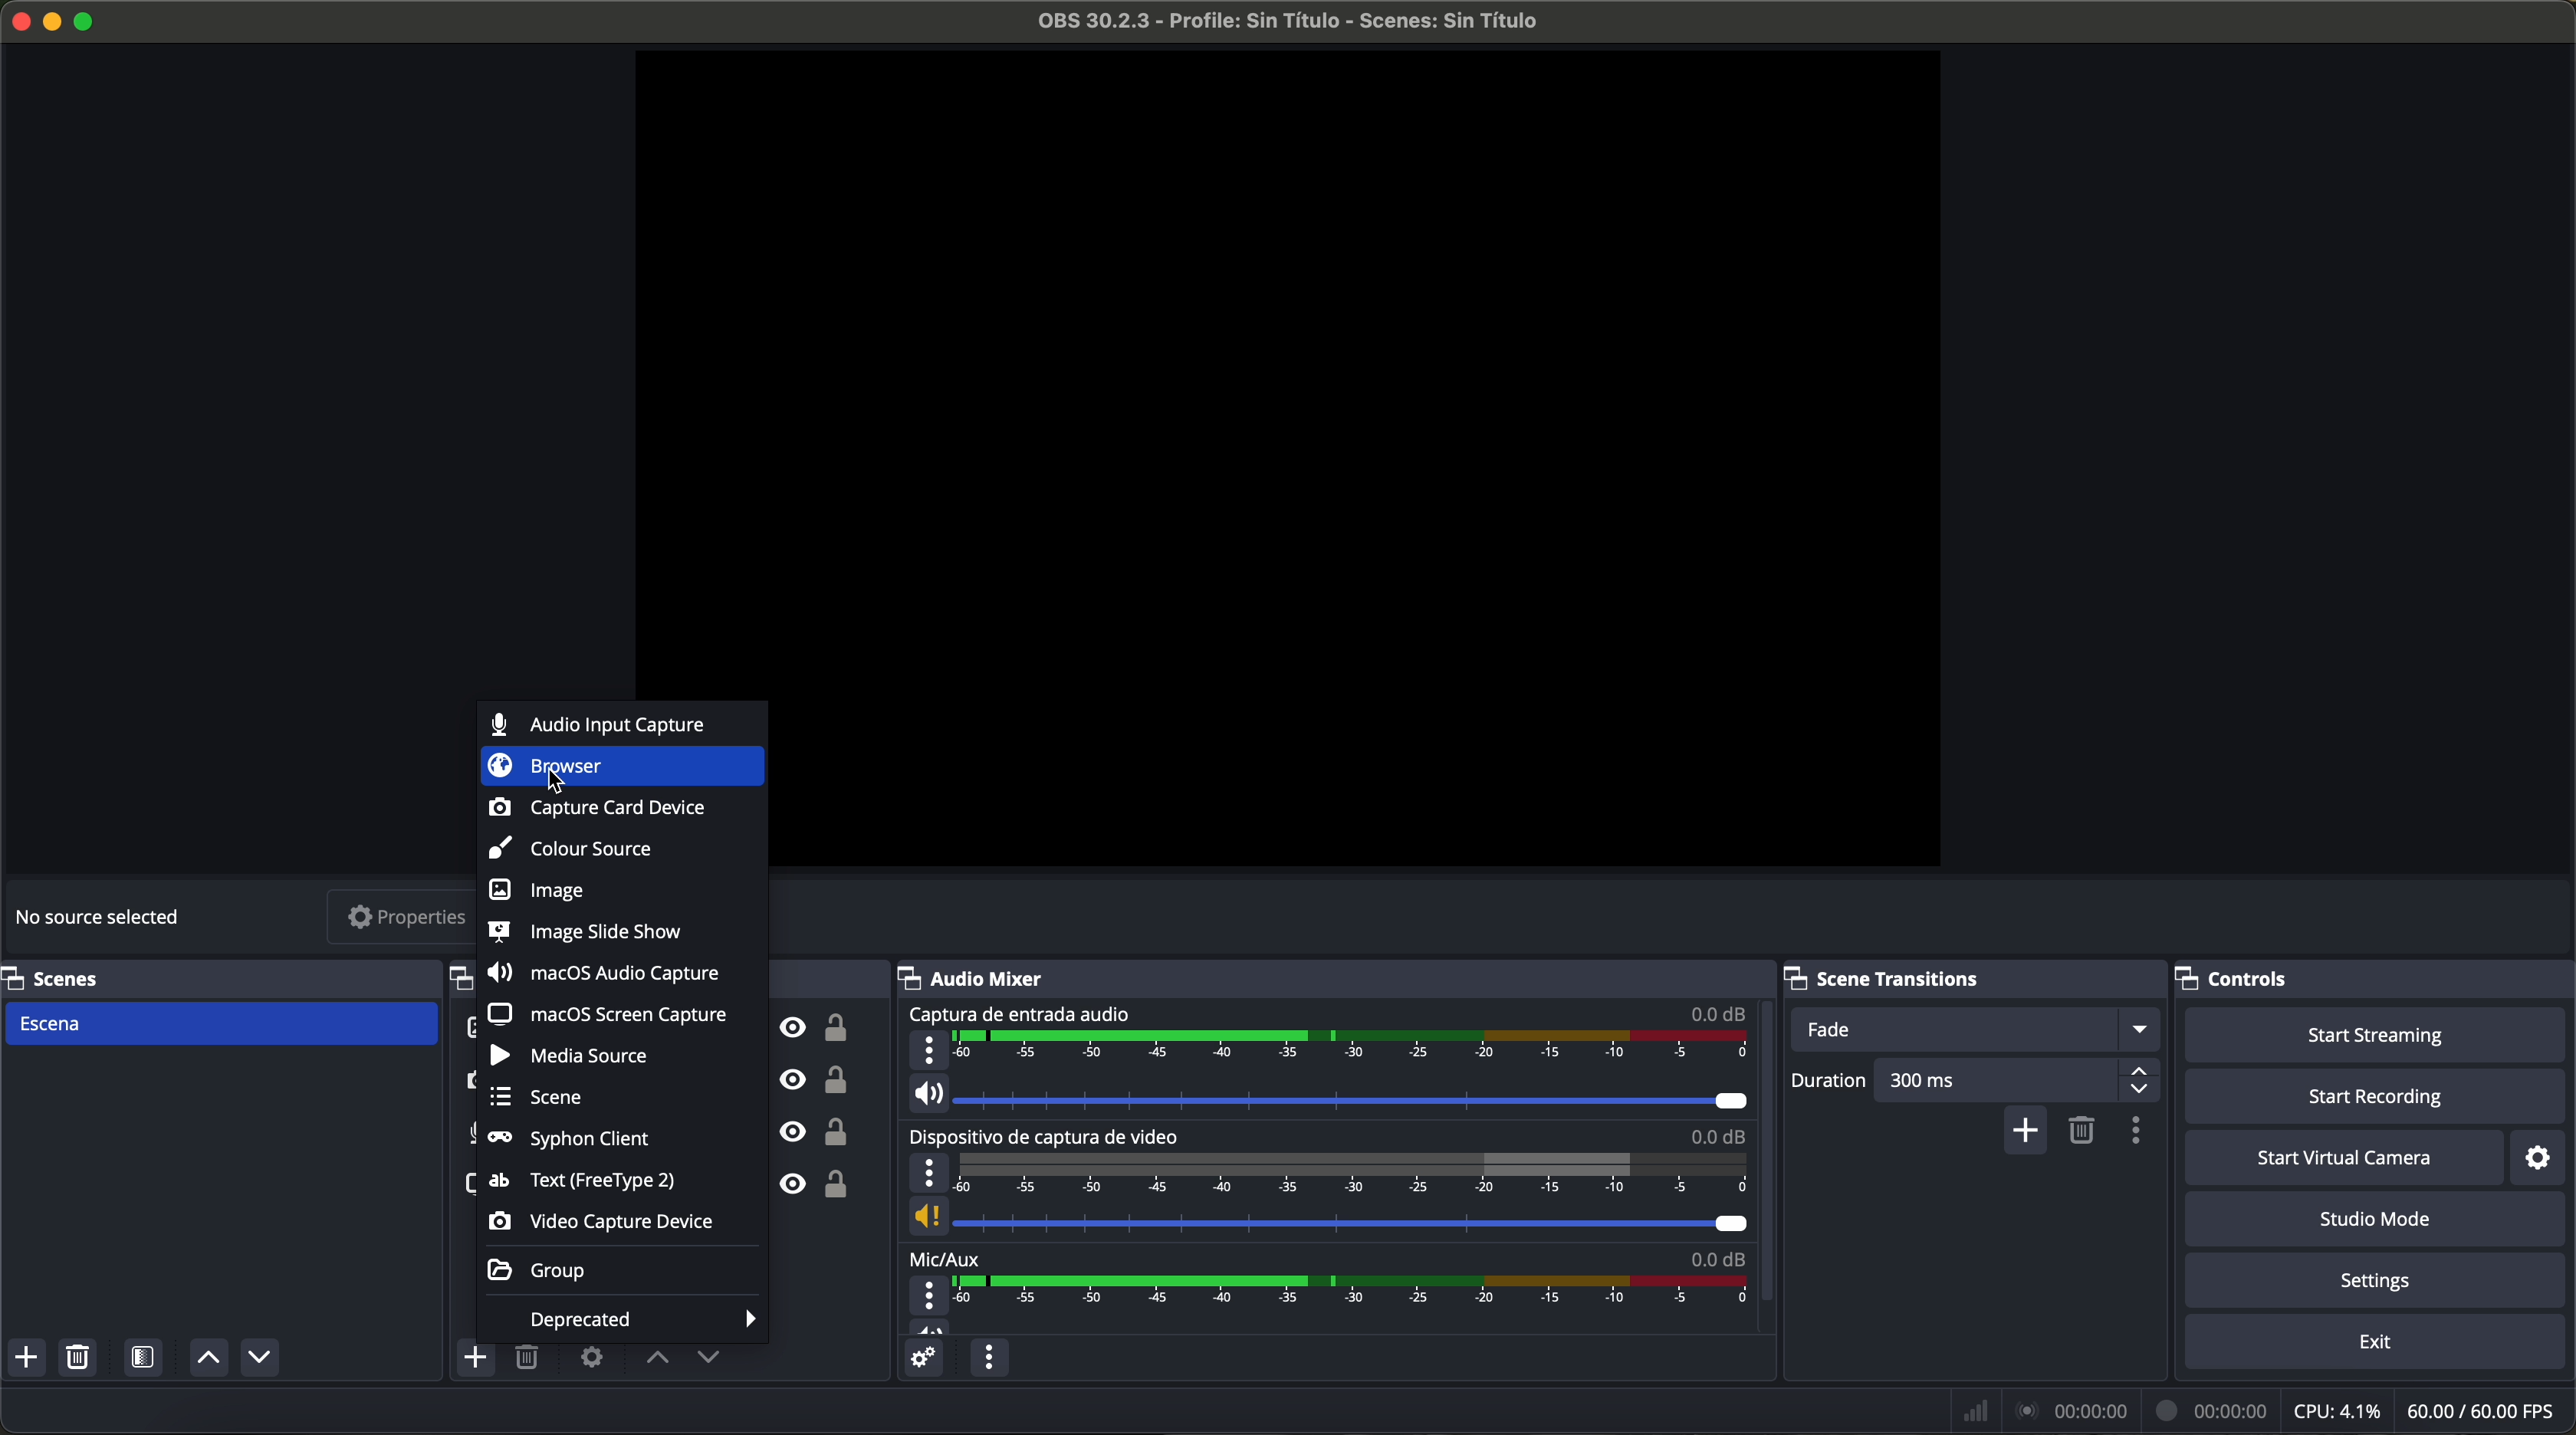 The height and width of the screenshot is (1435, 2576). I want to click on add scenes, so click(25, 1357).